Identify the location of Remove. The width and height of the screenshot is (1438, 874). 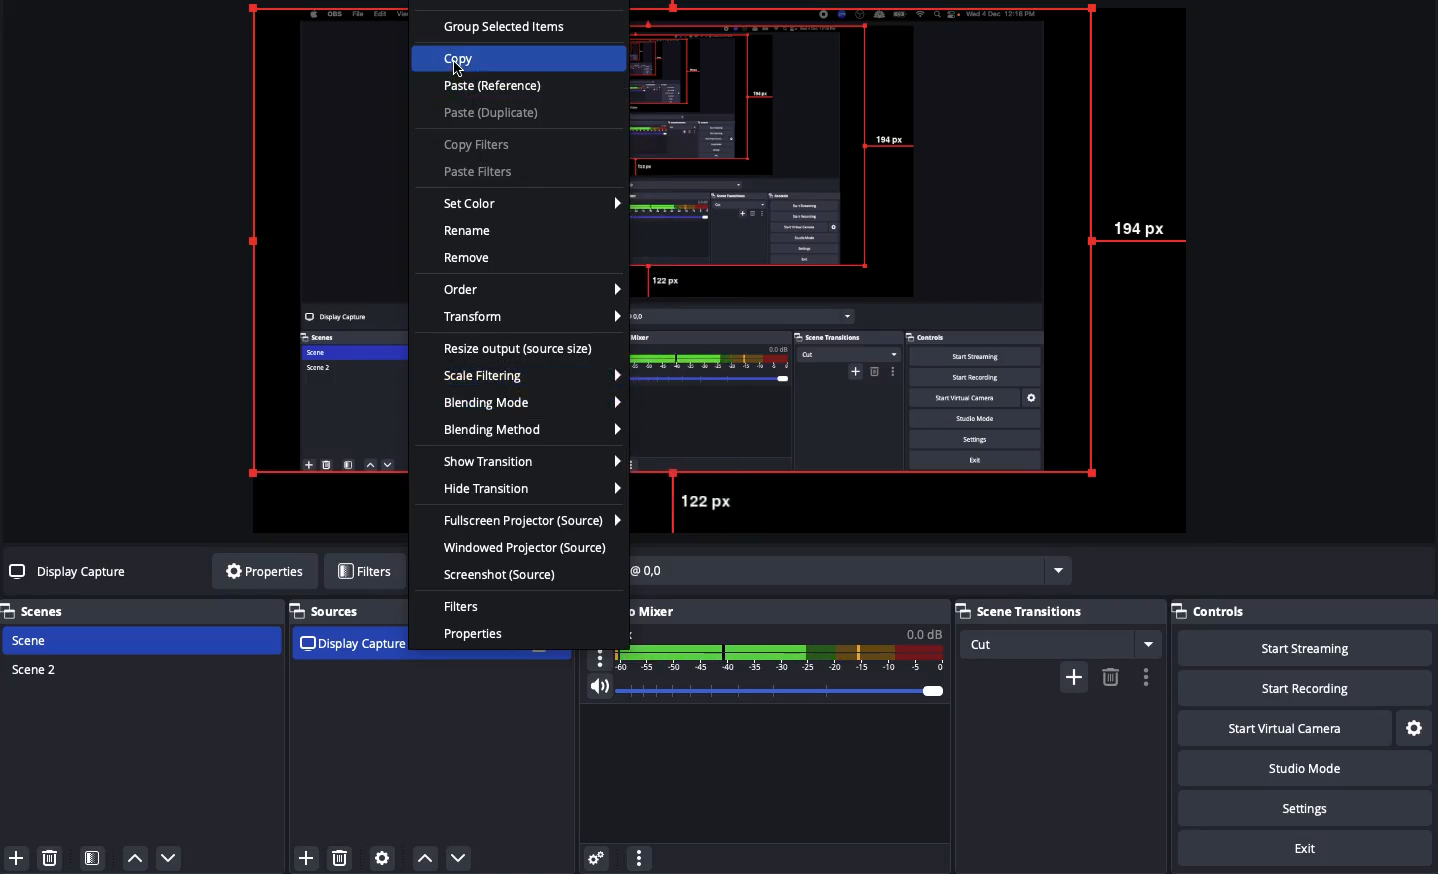
(49, 856).